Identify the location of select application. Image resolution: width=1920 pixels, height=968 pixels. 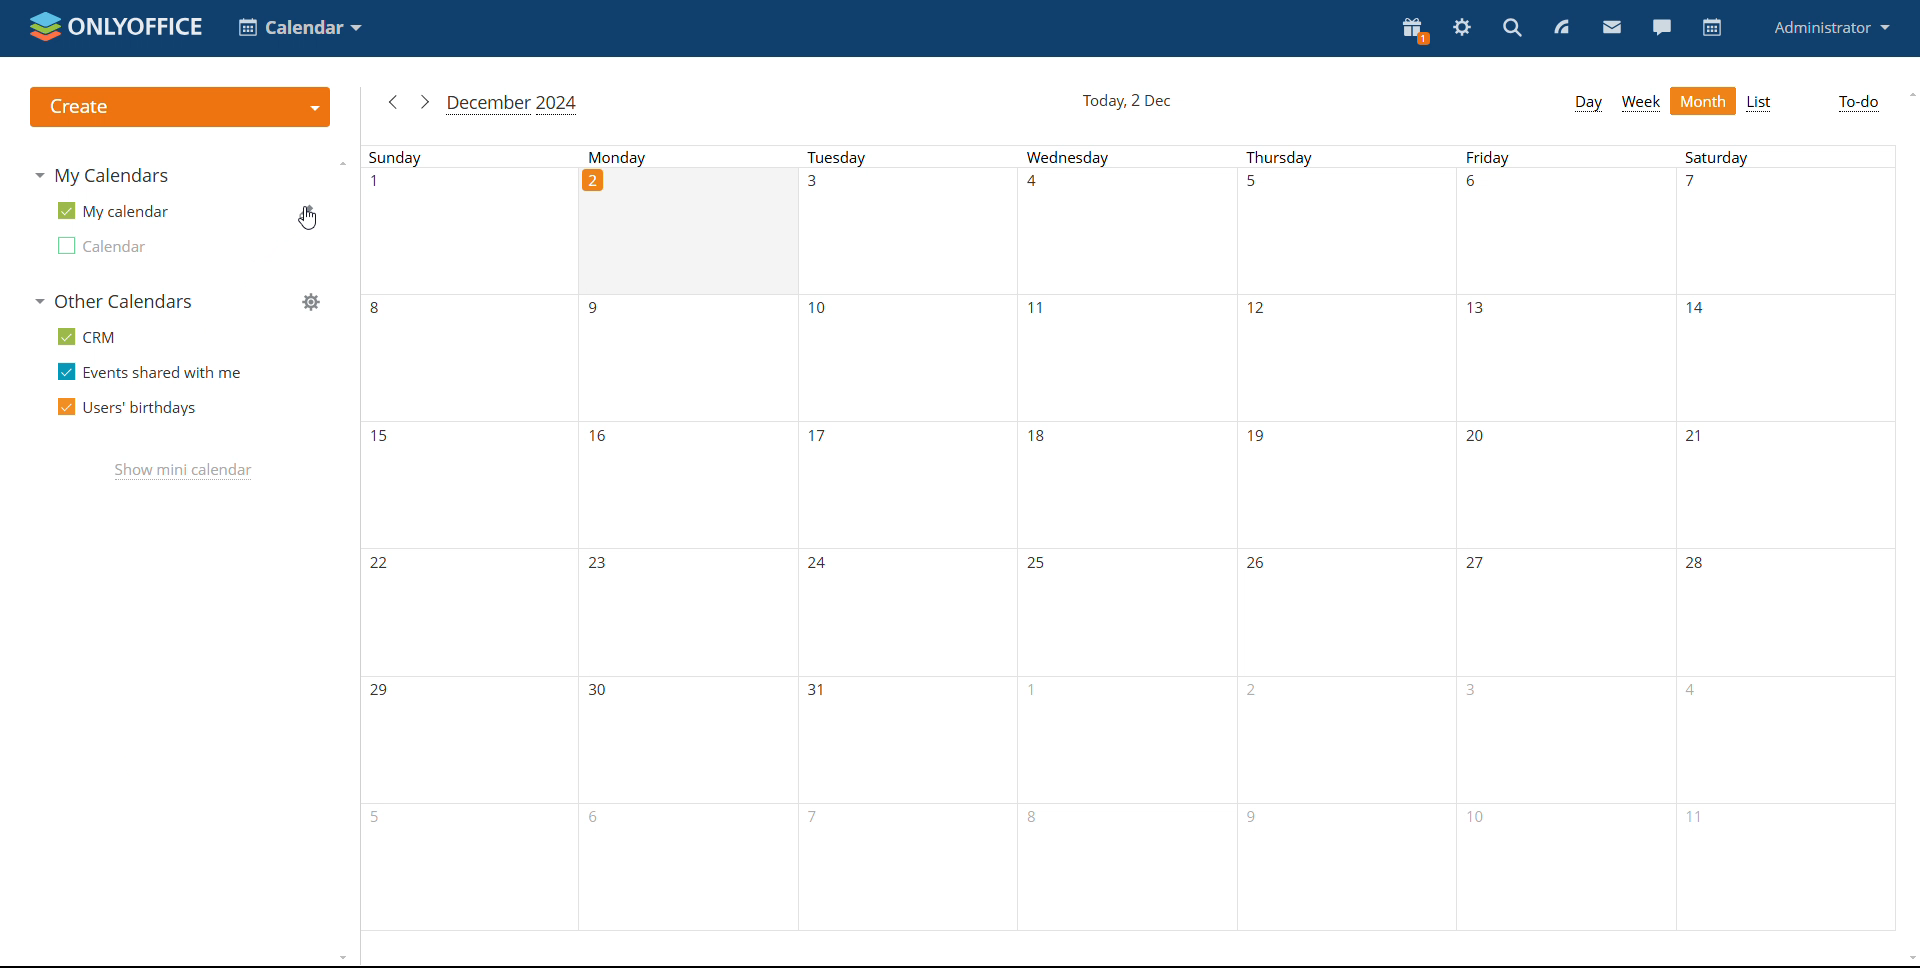
(300, 28).